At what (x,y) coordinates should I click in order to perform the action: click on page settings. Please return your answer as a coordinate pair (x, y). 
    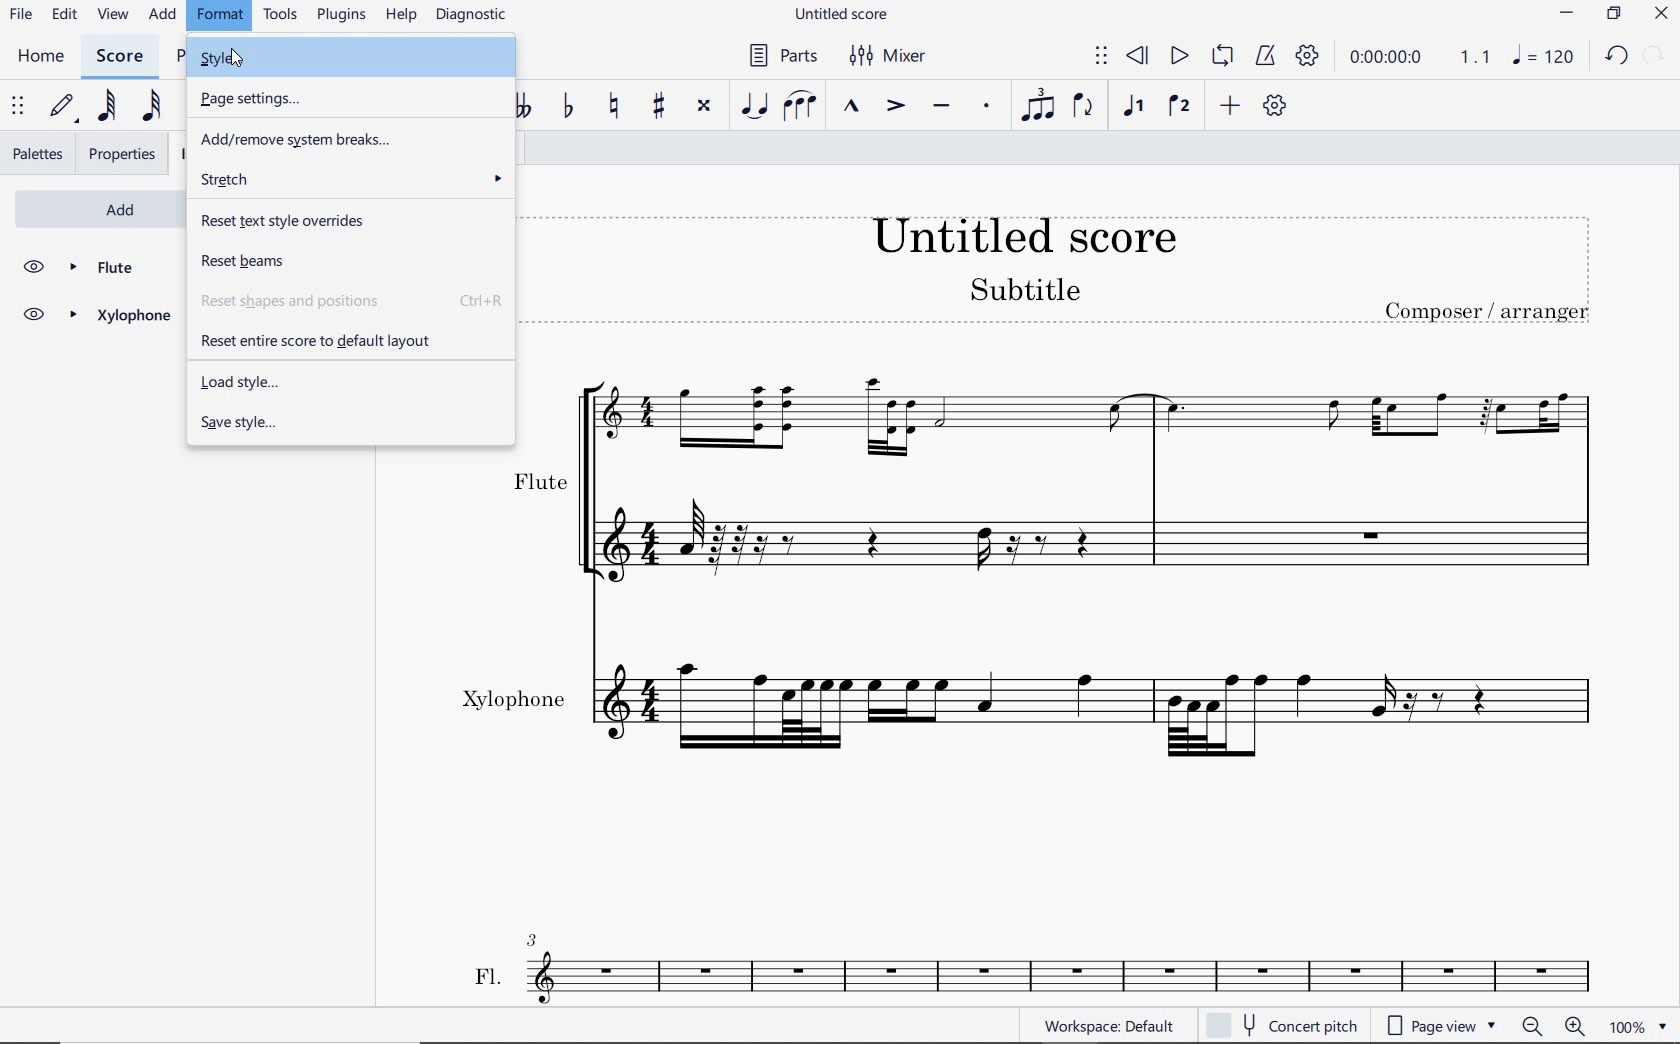
    Looking at the image, I should click on (254, 98).